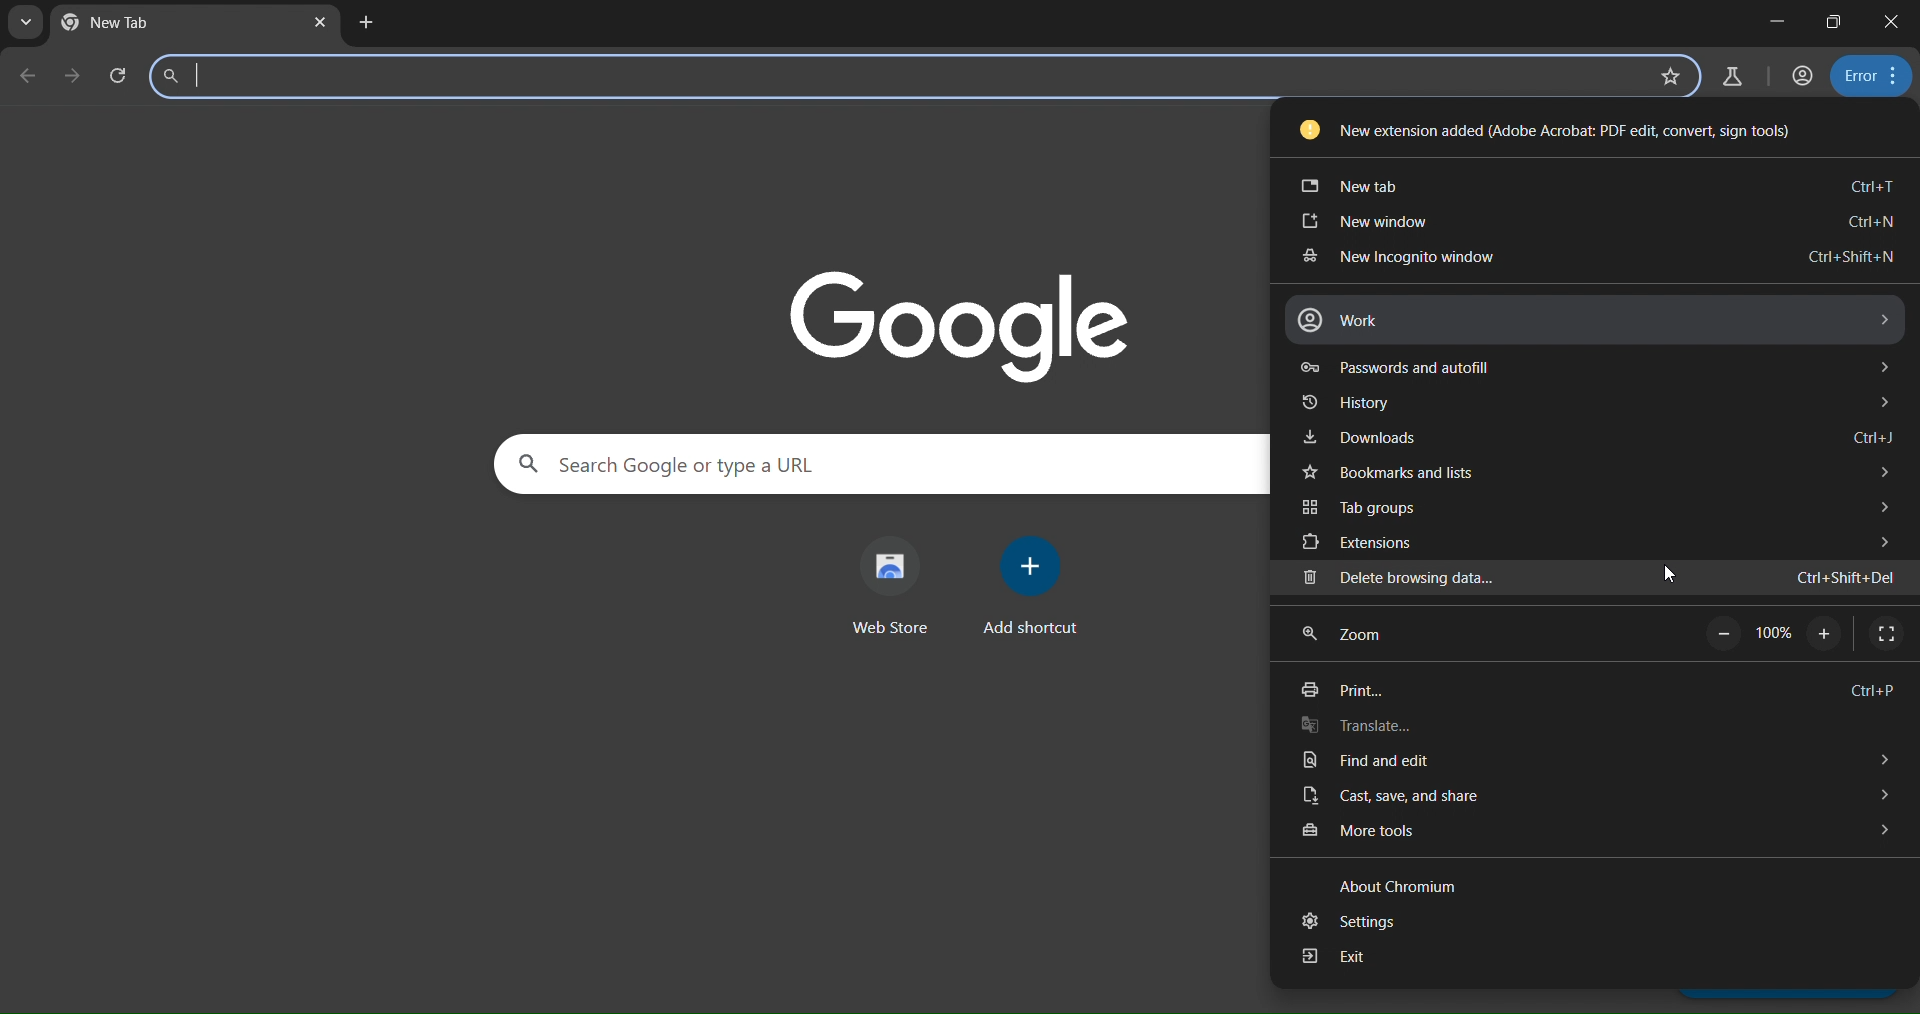 The width and height of the screenshot is (1920, 1014). I want to click on web store, so click(889, 577).